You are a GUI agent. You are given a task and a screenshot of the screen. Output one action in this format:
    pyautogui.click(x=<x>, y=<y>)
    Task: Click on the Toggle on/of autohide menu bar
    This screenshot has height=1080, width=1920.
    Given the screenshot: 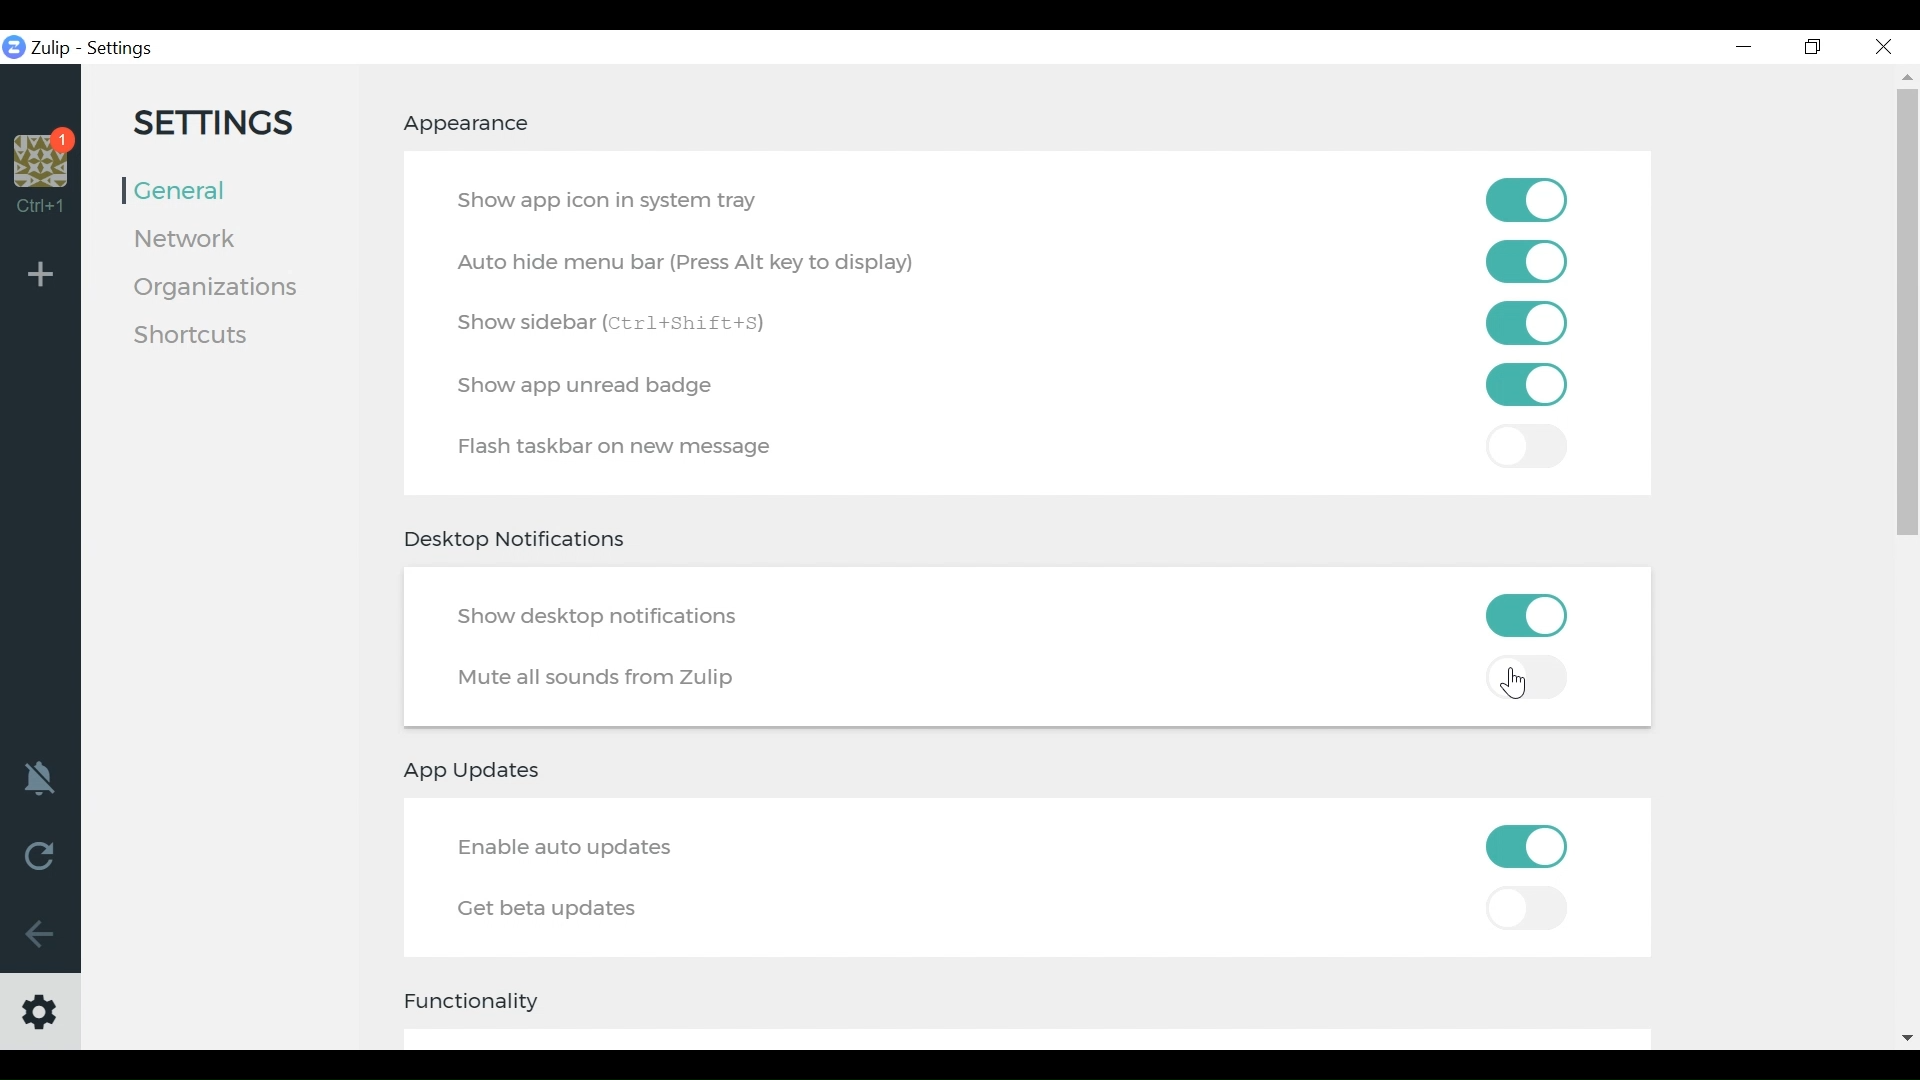 What is the action you would take?
    pyautogui.click(x=1526, y=262)
    